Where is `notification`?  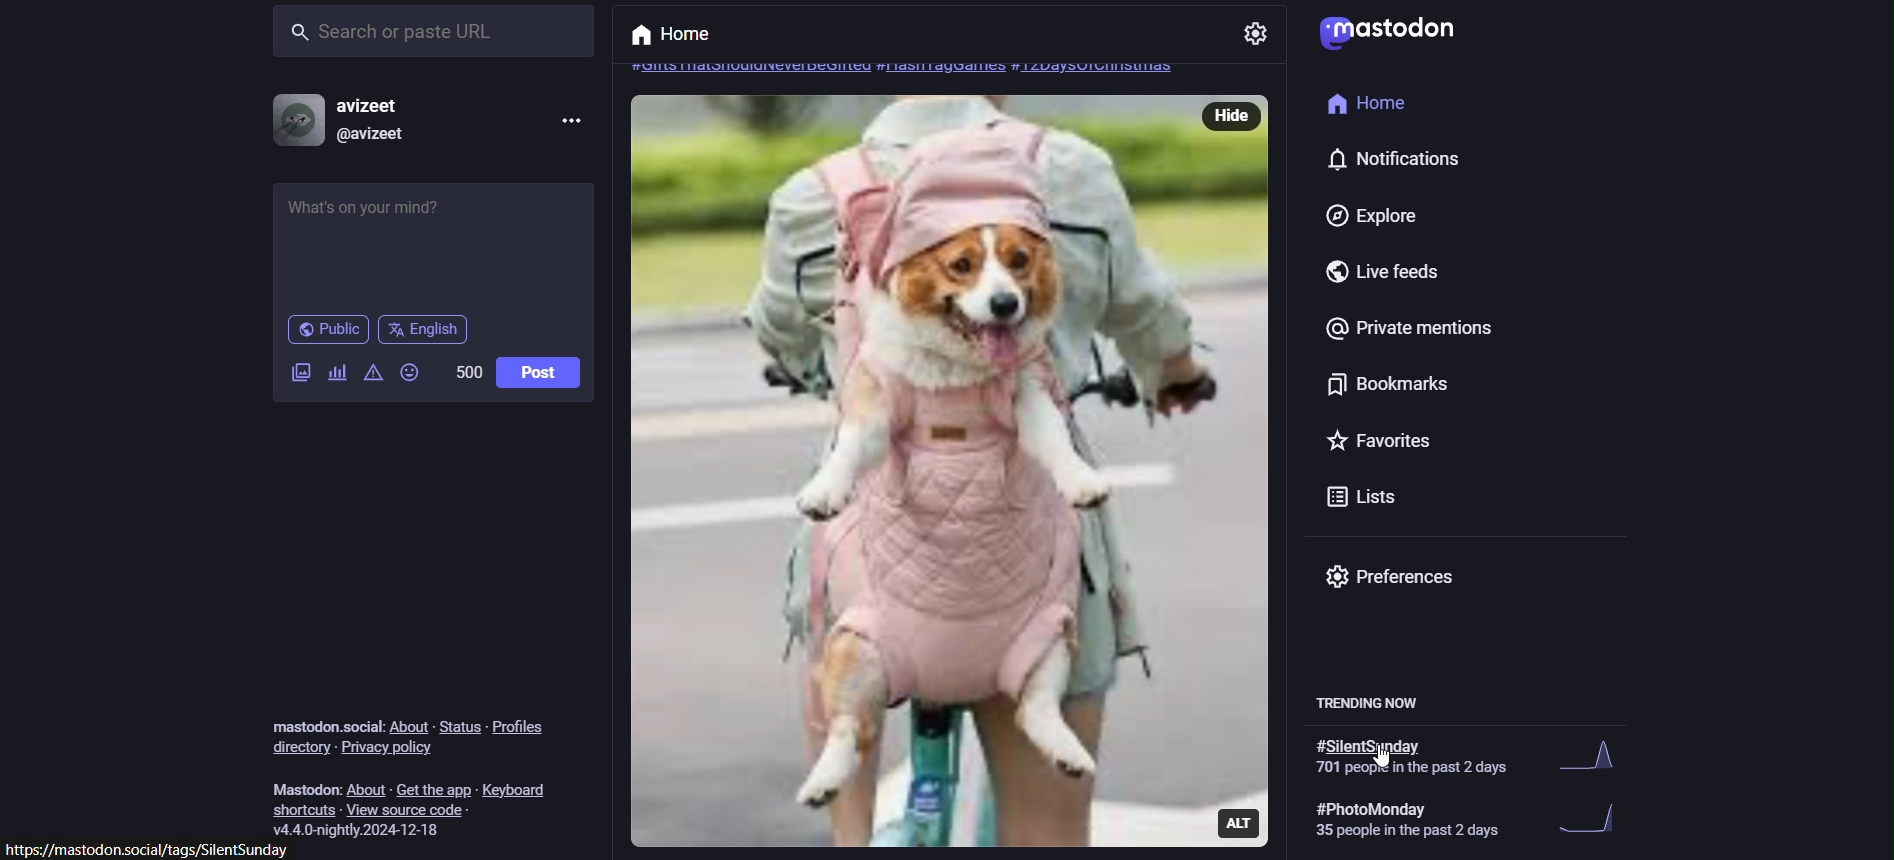
notification is located at coordinates (1387, 160).